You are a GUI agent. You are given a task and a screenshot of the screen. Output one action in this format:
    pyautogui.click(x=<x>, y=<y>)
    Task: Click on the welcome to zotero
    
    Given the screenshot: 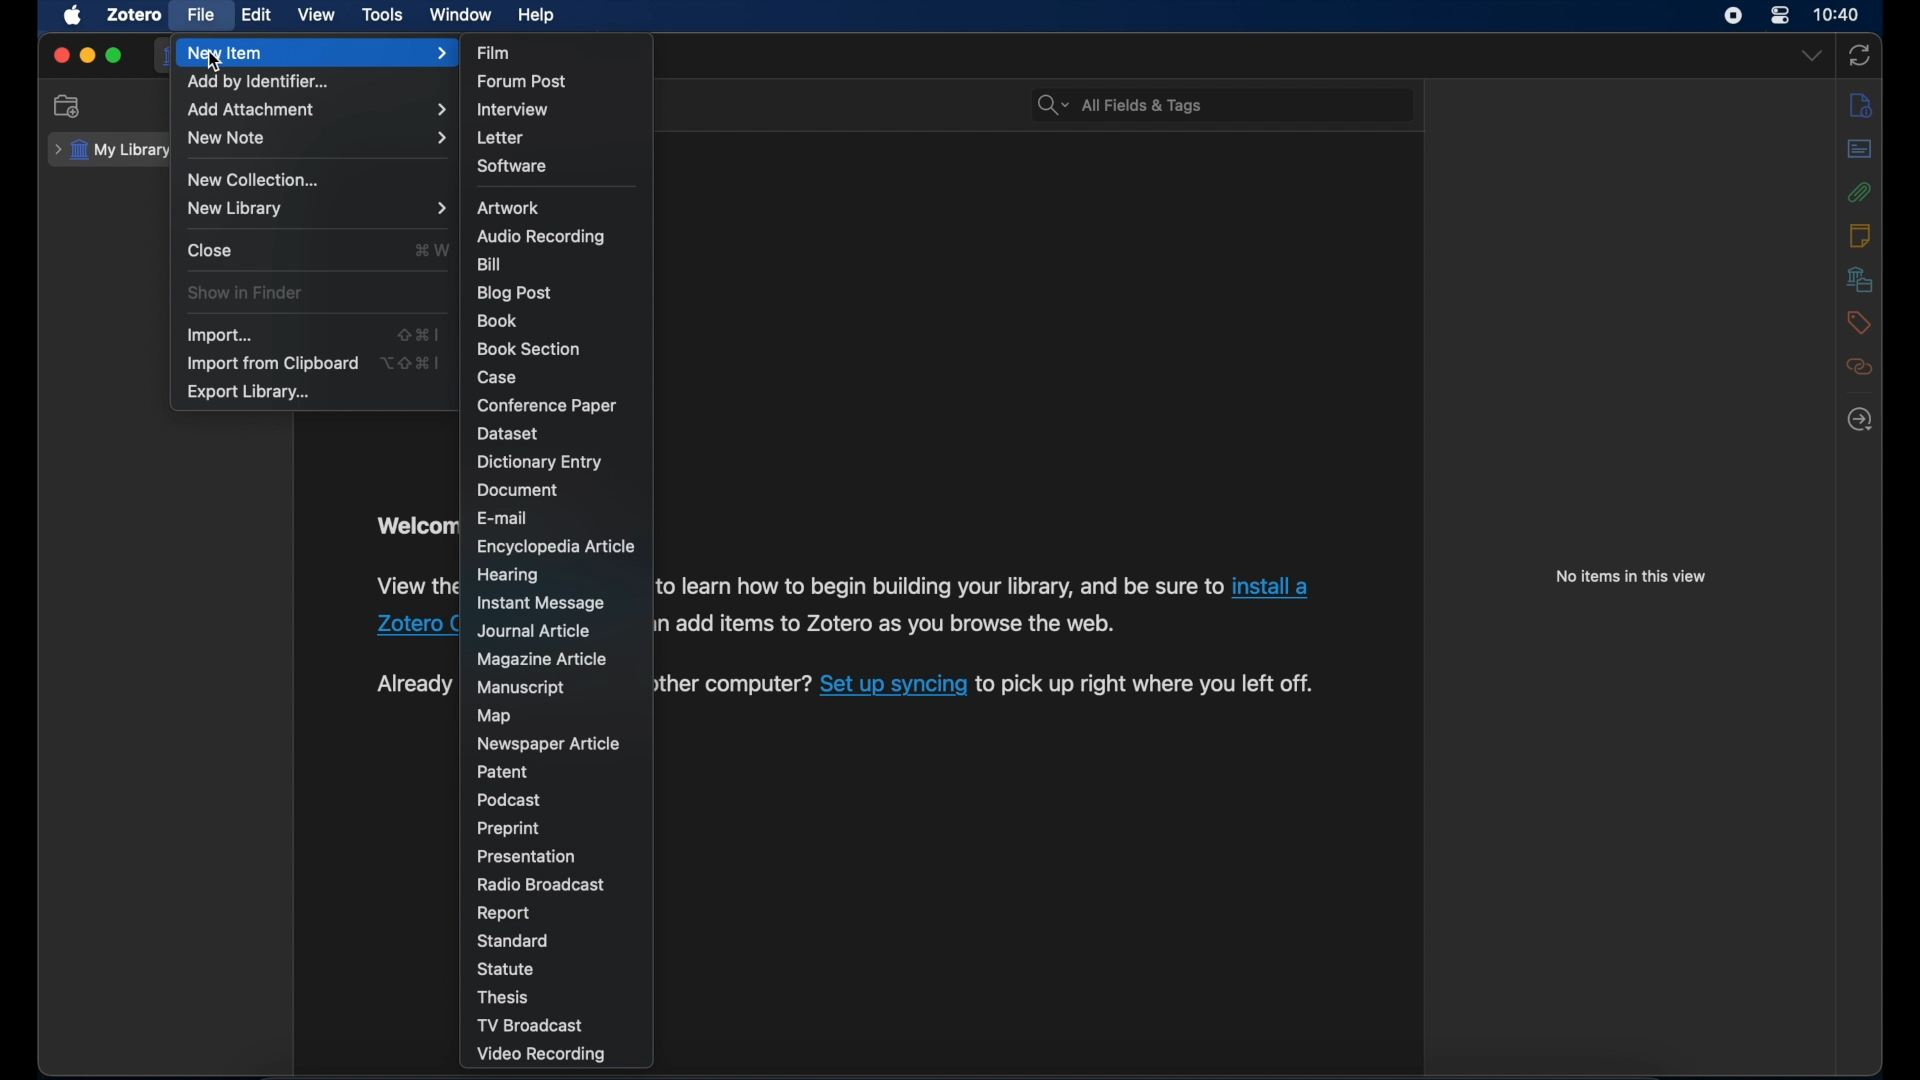 What is the action you would take?
    pyautogui.click(x=413, y=528)
    